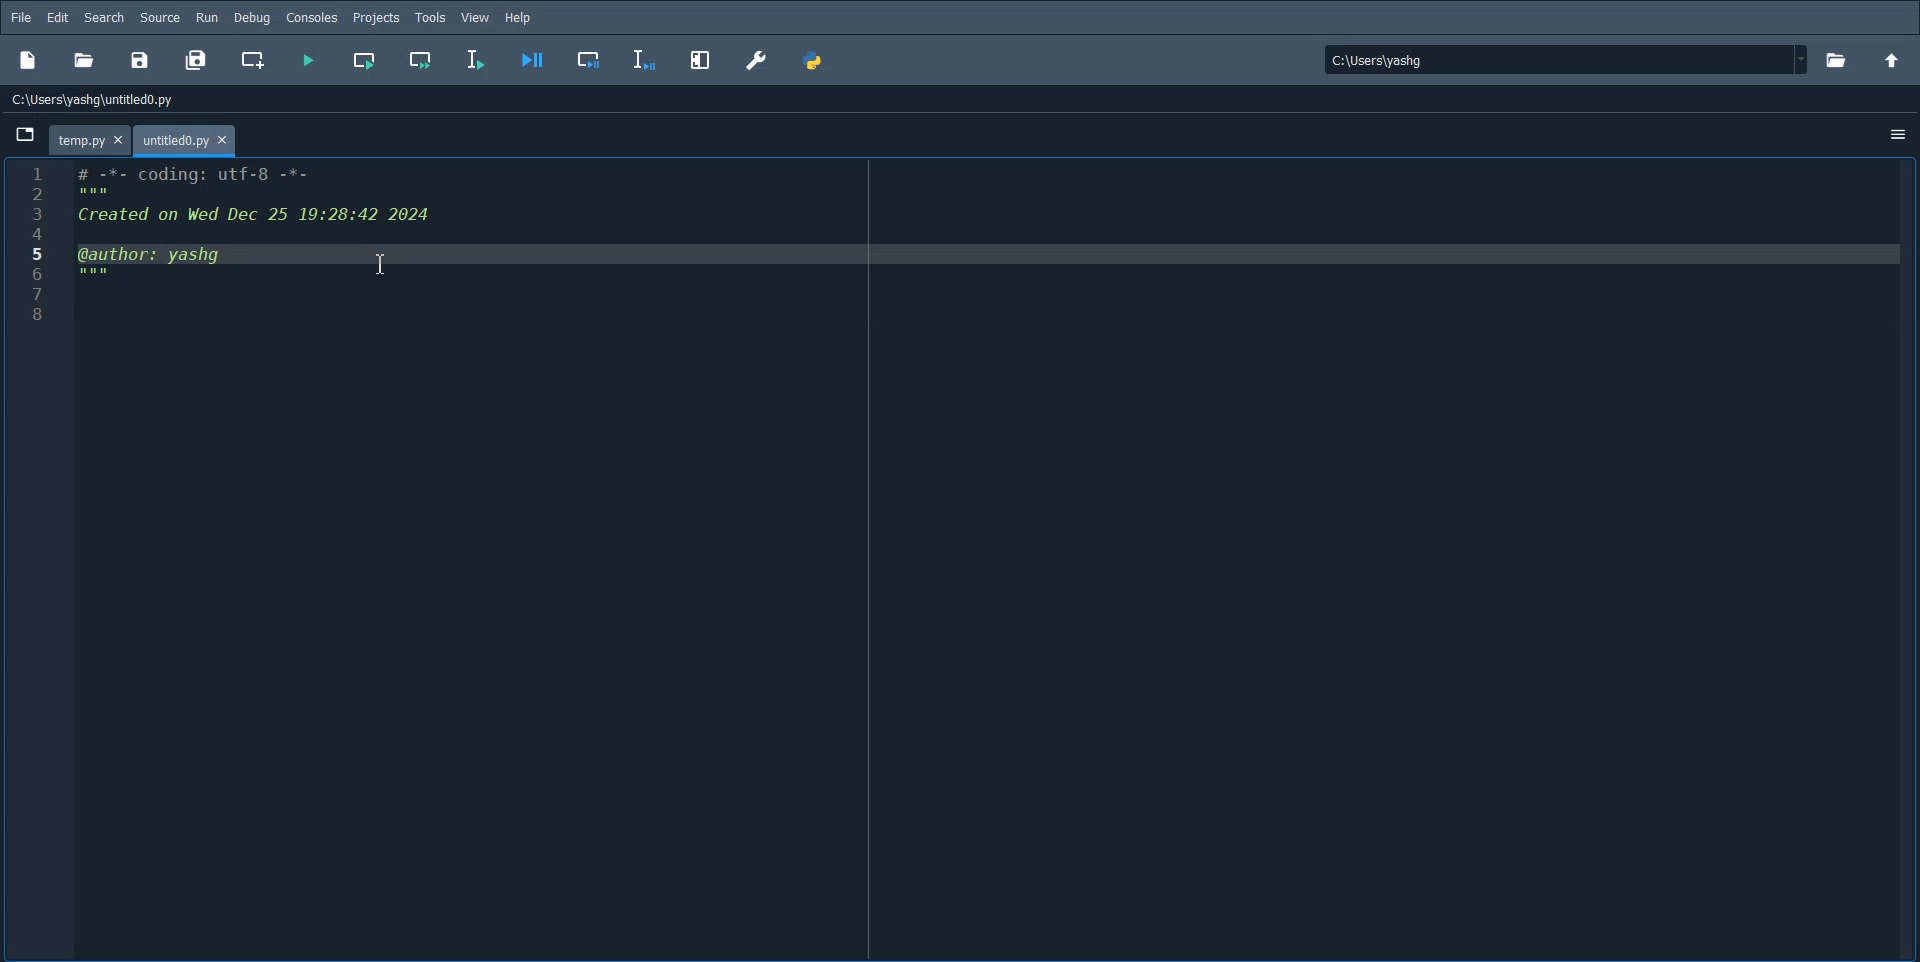 The width and height of the screenshot is (1920, 962). I want to click on PYTHONPATH Manager, so click(817, 62).